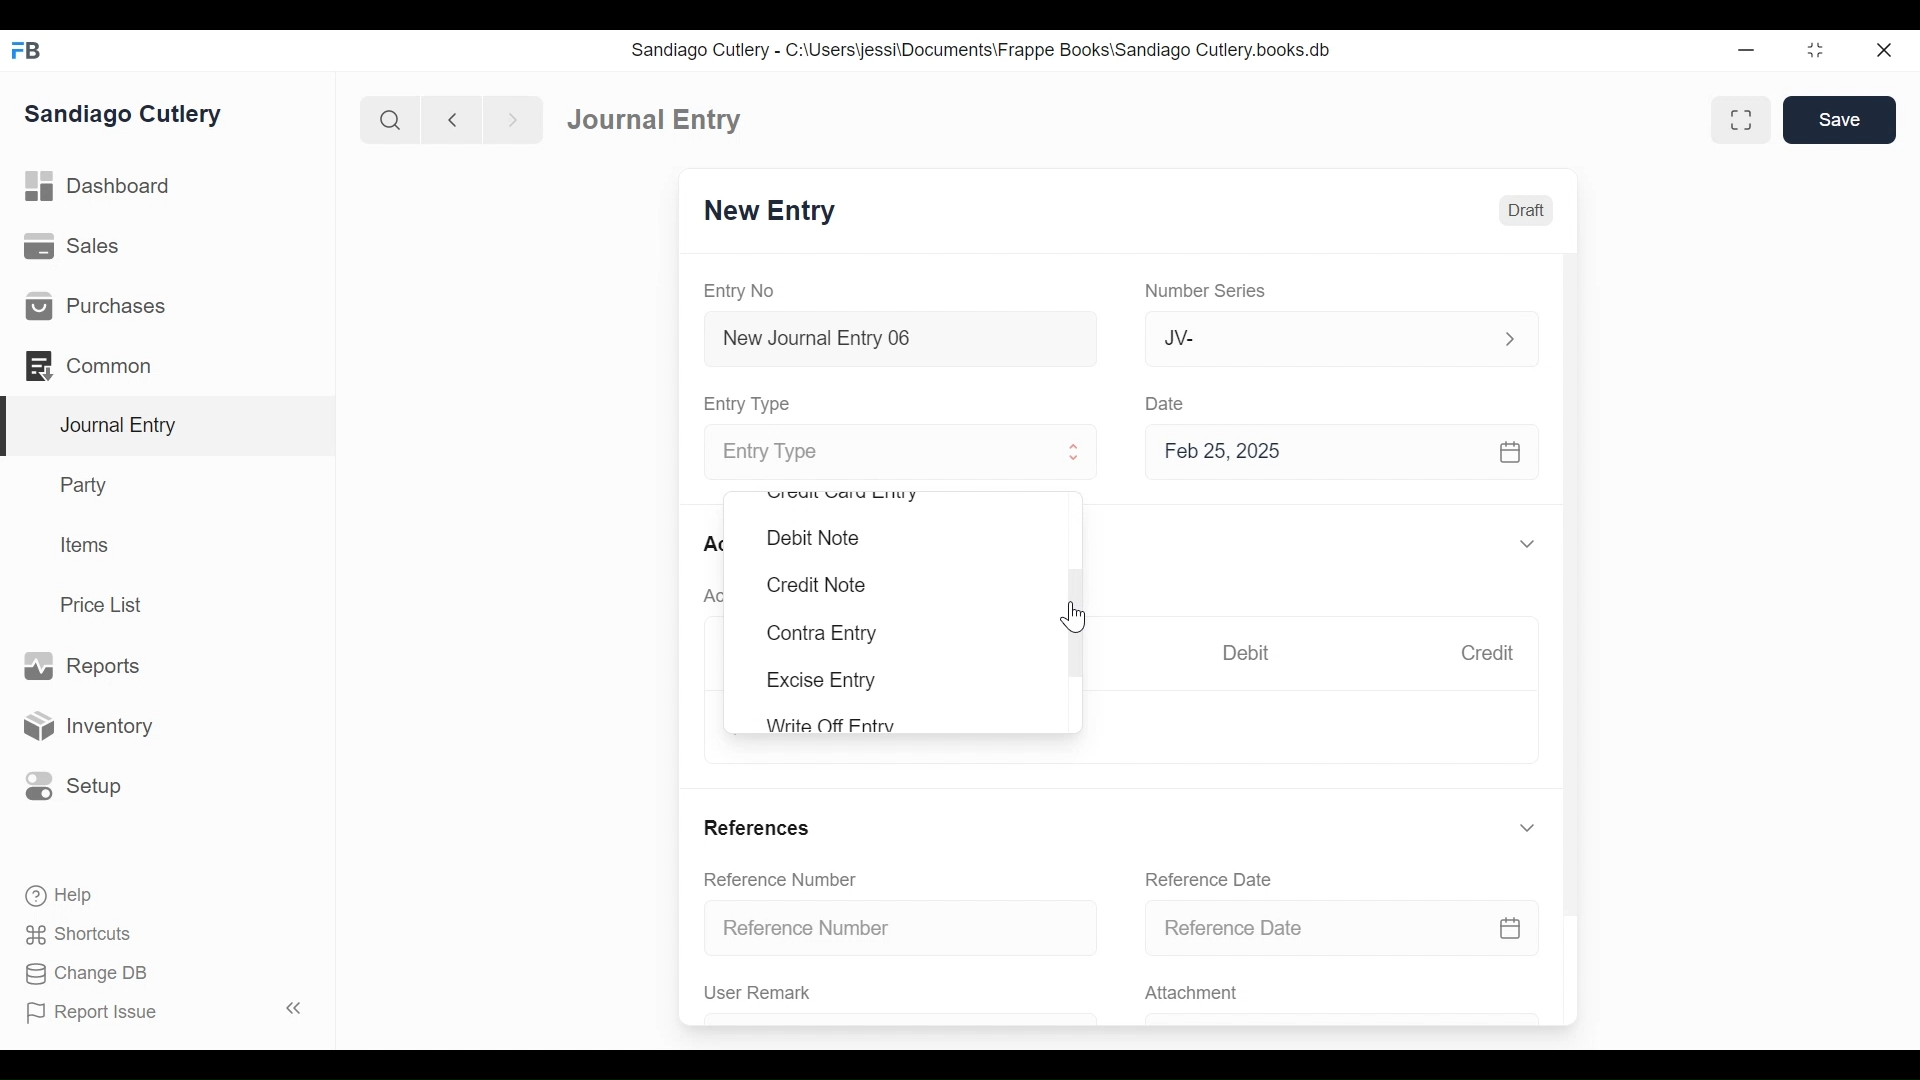 This screenshot has width=1920, height=1080. I want to click on Toggle between form and full width, so click(1741, 120).